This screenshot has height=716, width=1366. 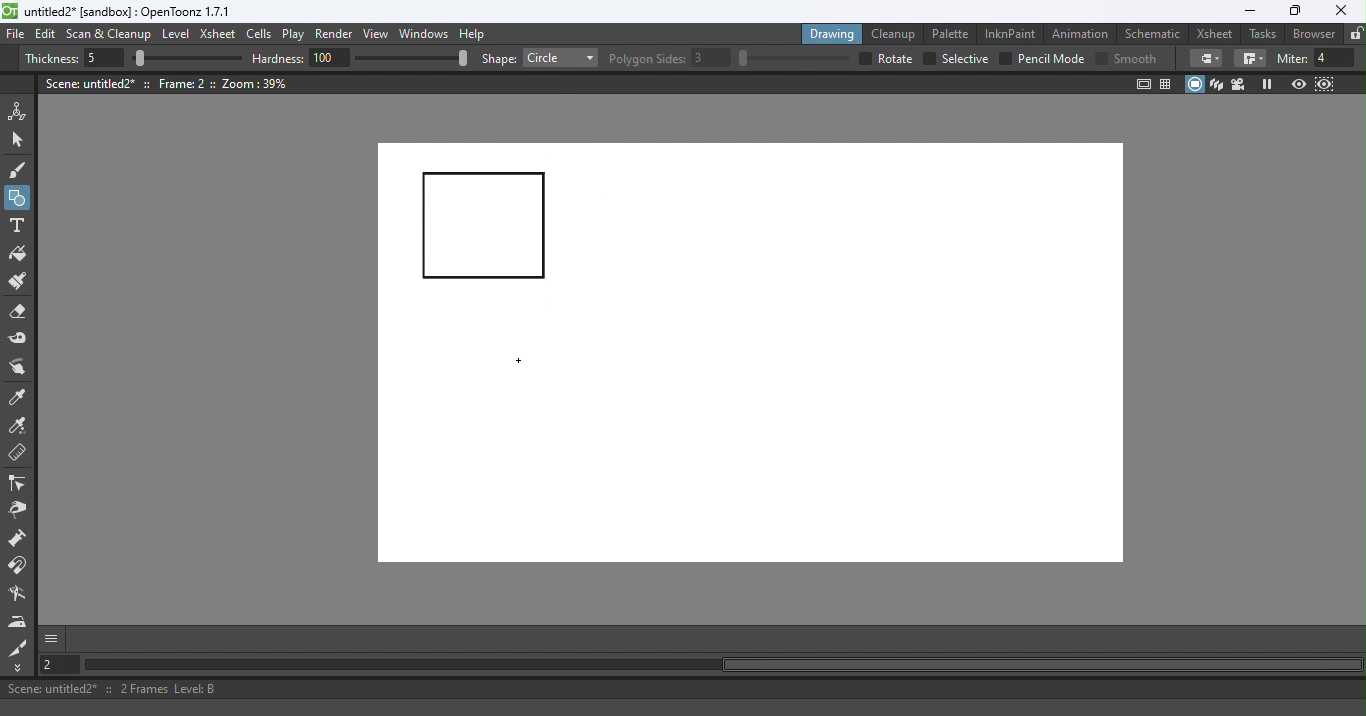 What do you see at coordinates (169, 83) in the screenshot?
I see `Canvas details` at bounding box center [169, 83].